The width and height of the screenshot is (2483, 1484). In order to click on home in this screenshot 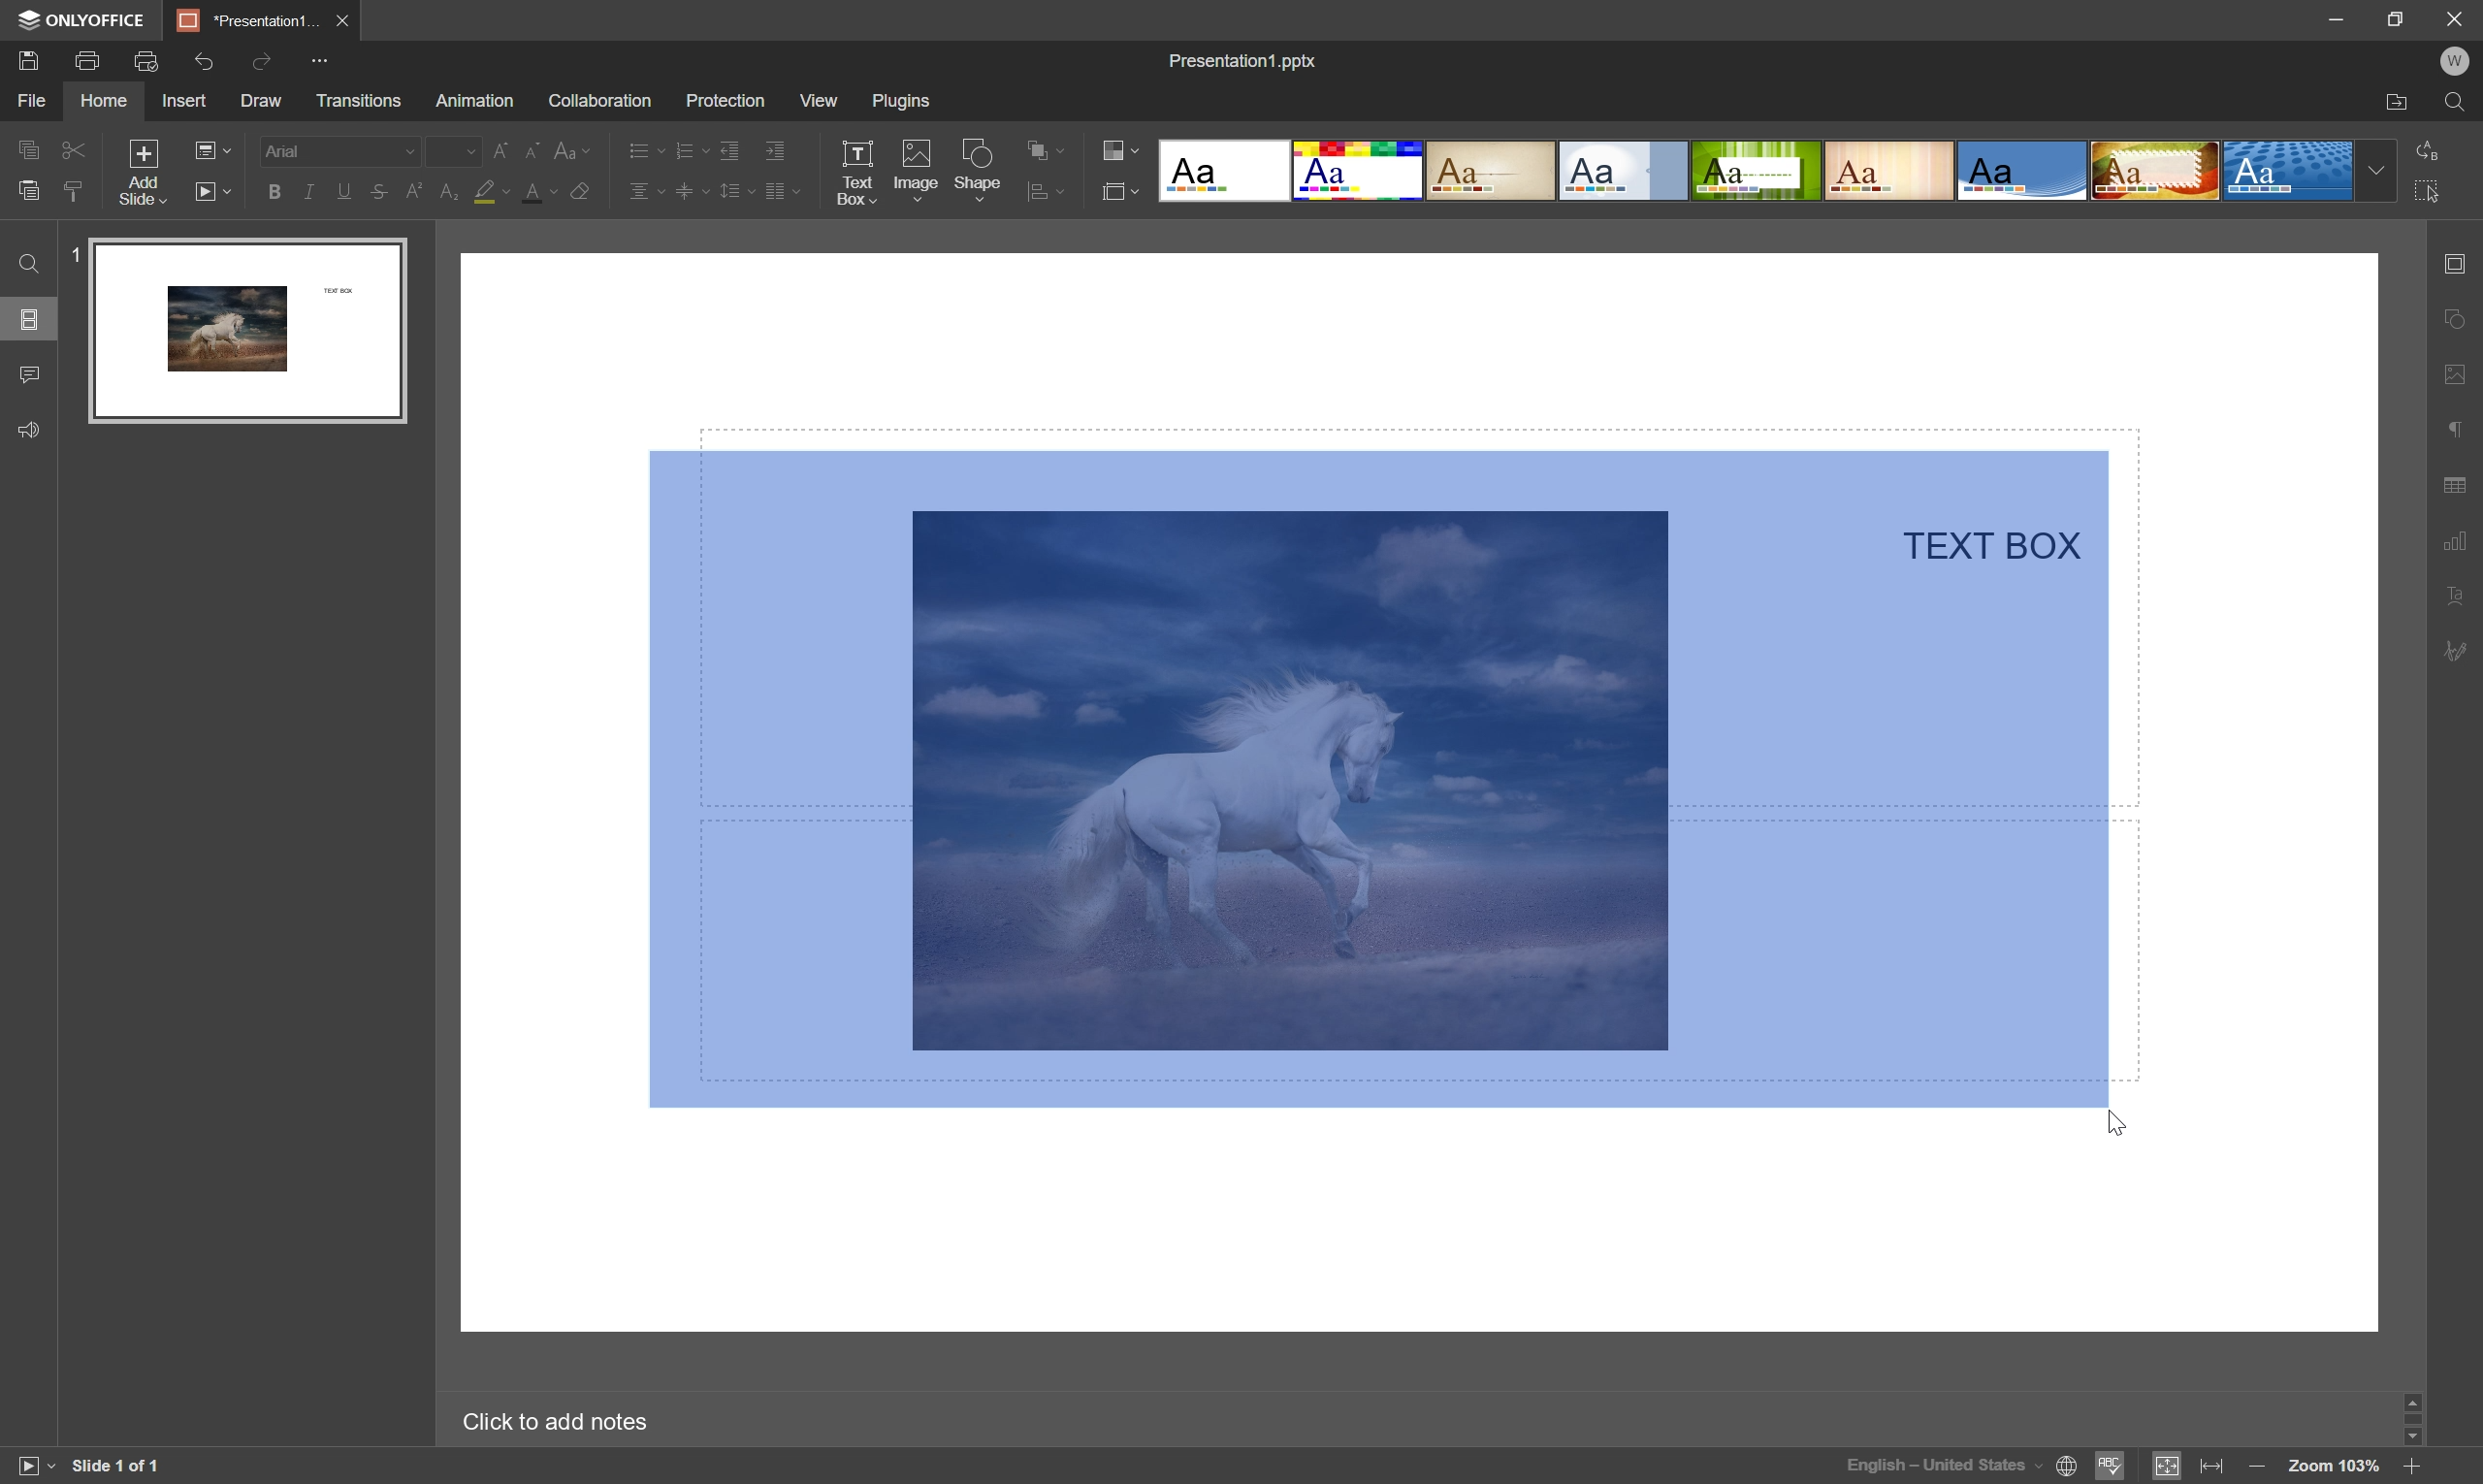, I will do `click(103, 102)`.